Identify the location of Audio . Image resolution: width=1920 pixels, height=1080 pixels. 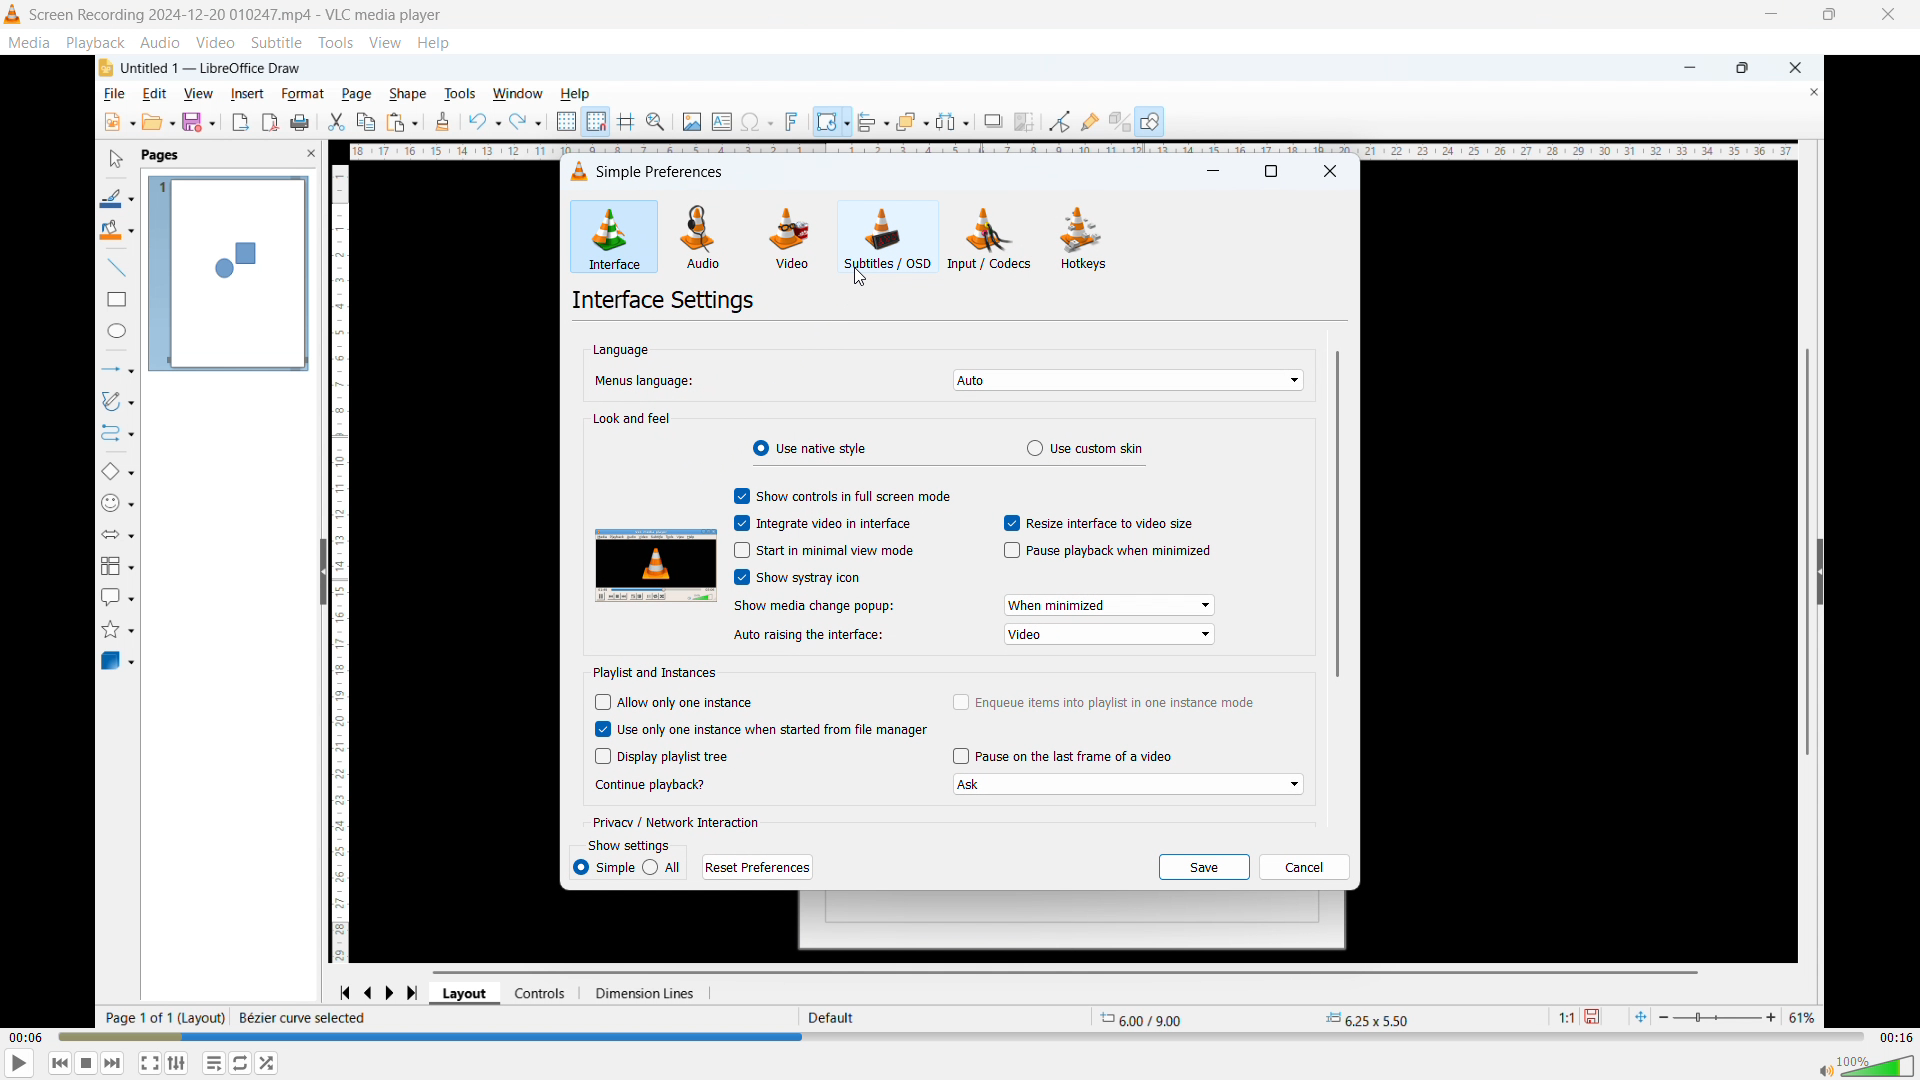
(160, 43).